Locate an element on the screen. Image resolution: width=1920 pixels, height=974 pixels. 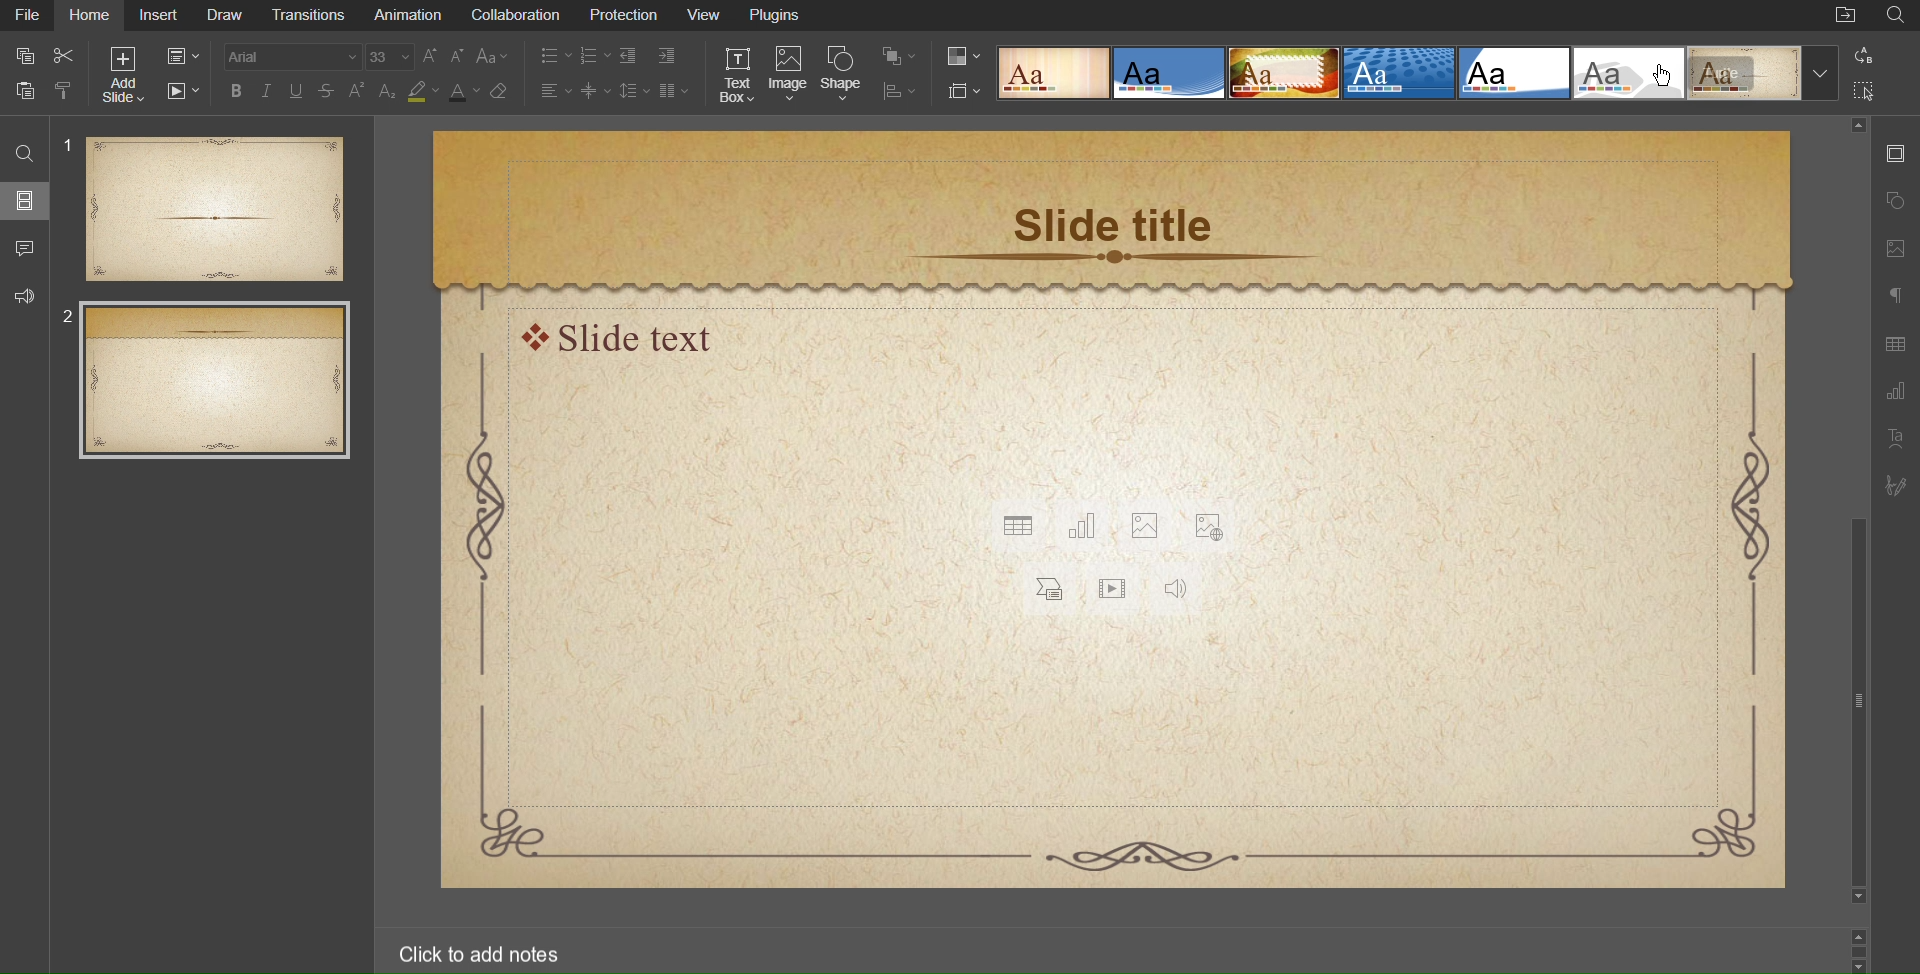
cut is located at coordinates (70, 54).